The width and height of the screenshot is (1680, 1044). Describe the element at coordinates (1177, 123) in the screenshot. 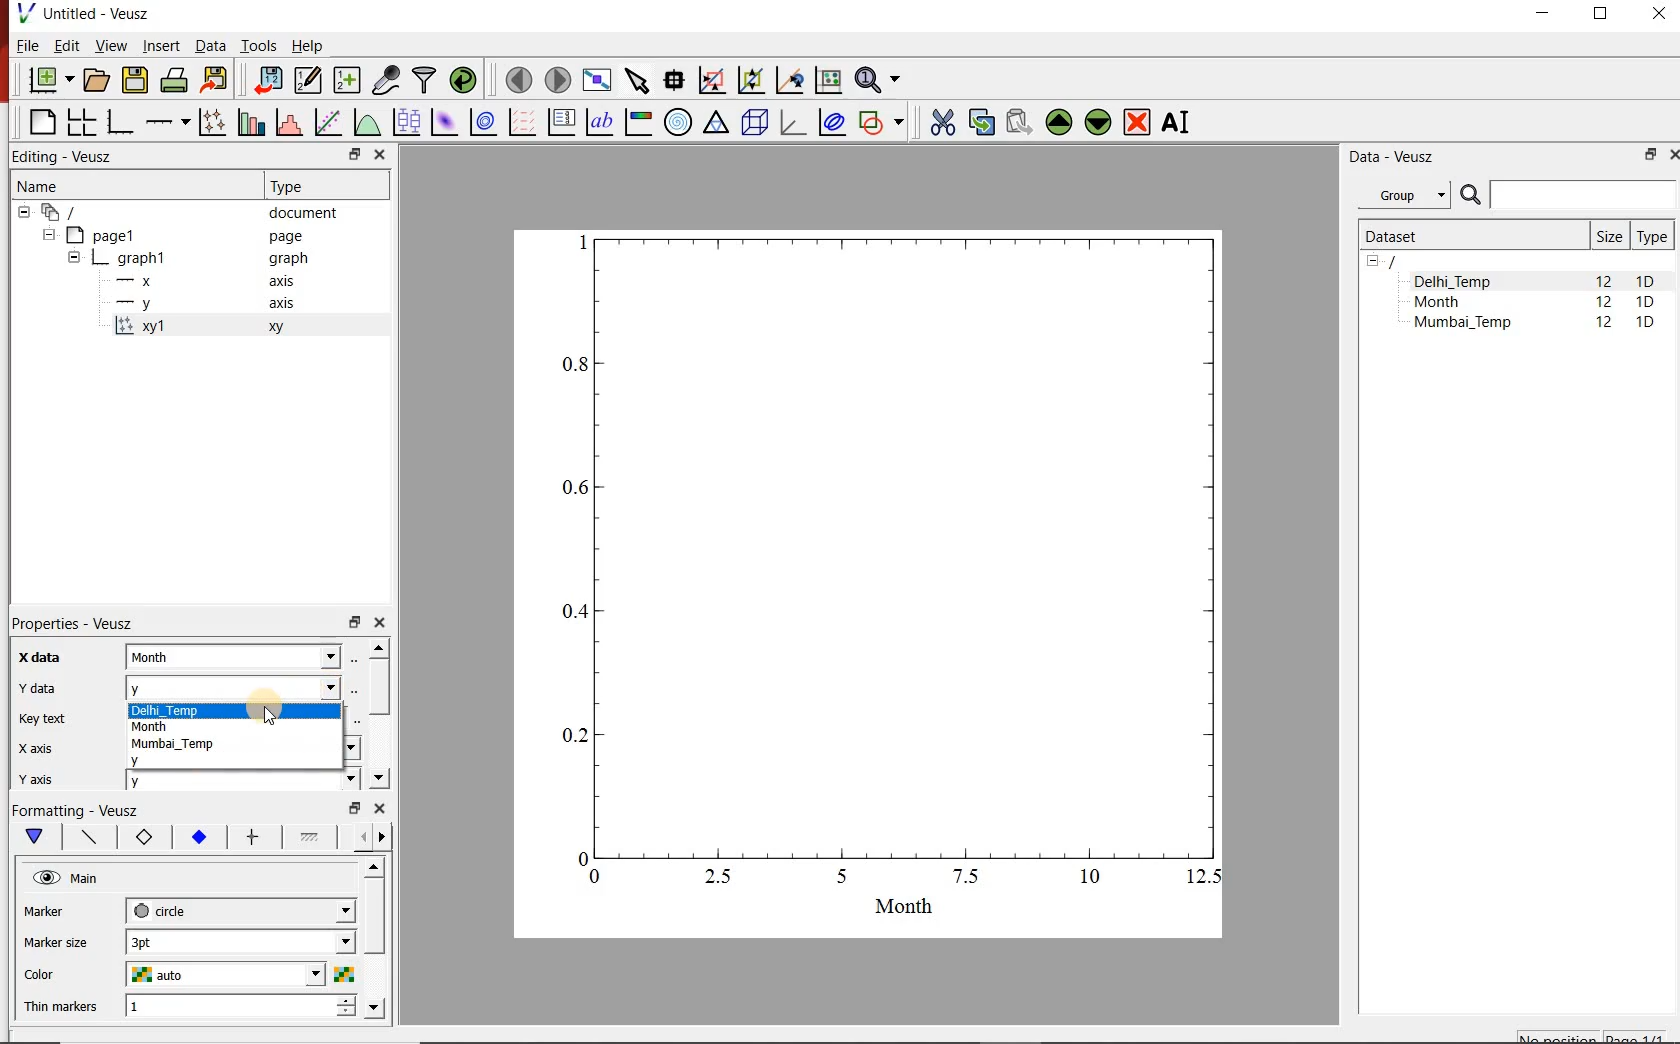

I see `renames the selected widget` at that location.